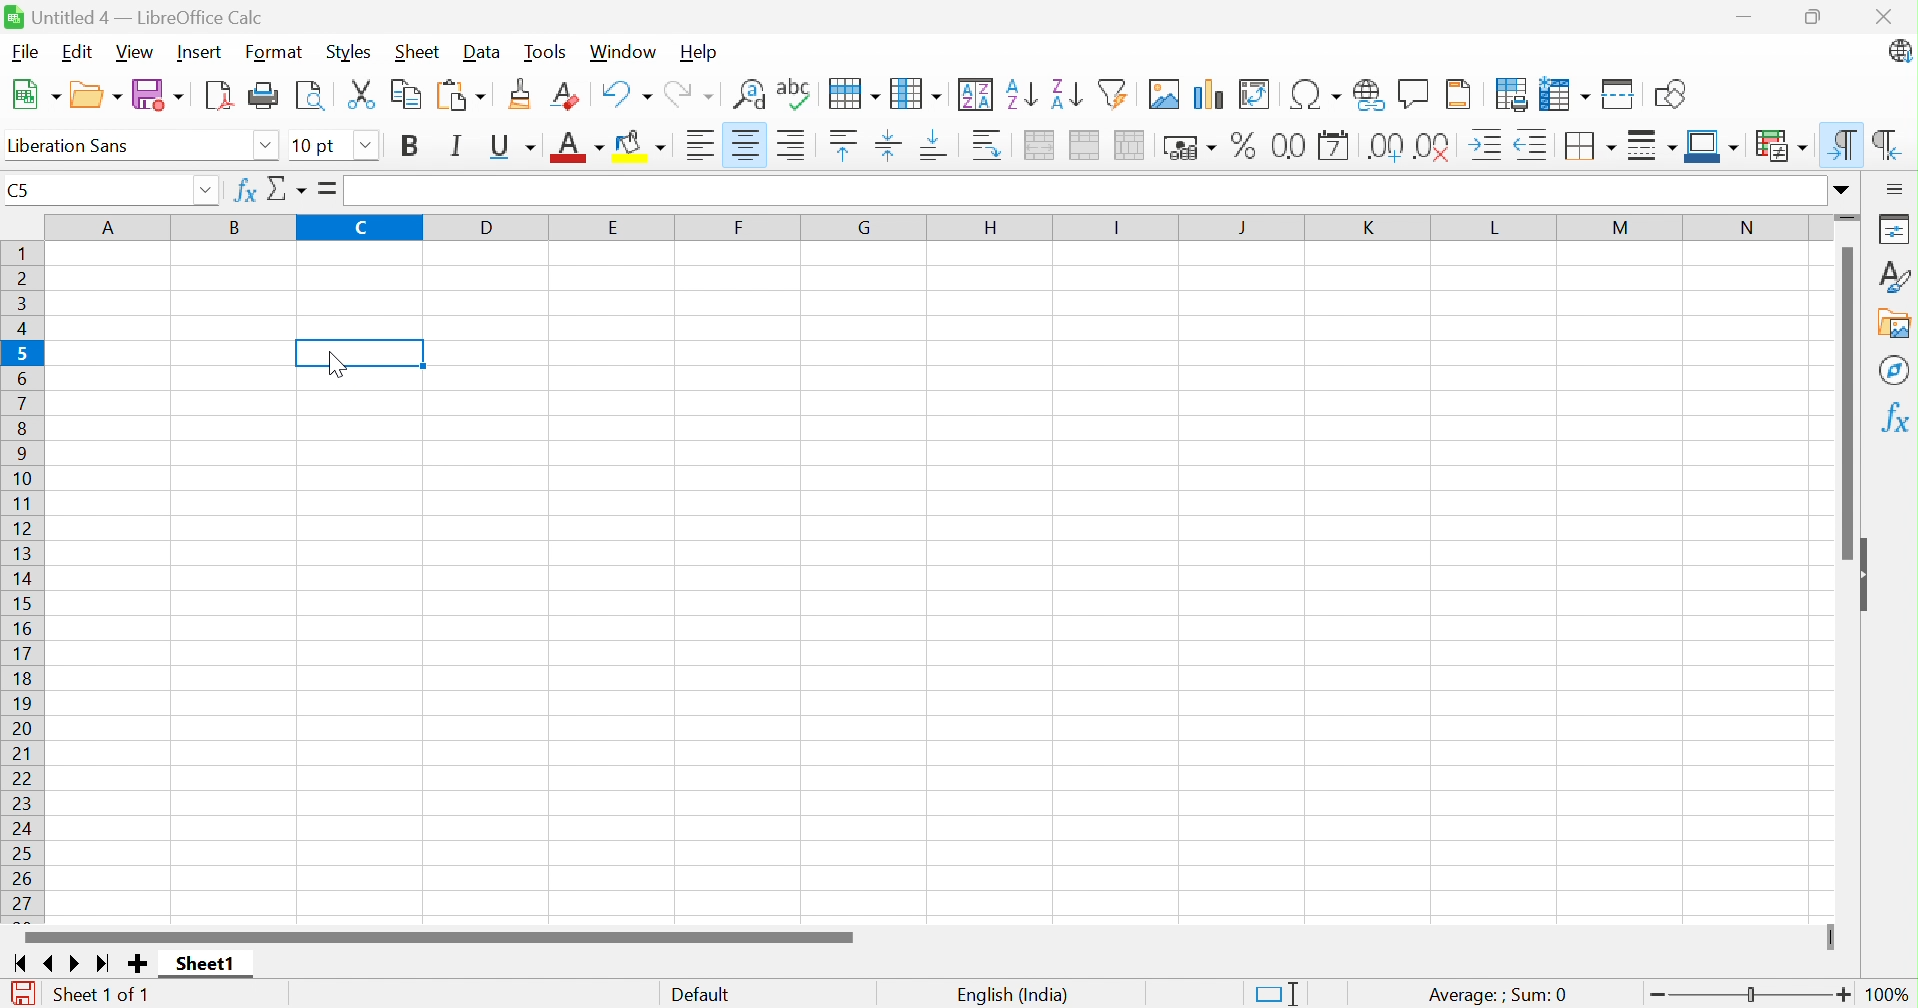  What do you see at coordinates (361, 351) in the screenshot?
I see `c5 cell` at bounding box center [361, 351].